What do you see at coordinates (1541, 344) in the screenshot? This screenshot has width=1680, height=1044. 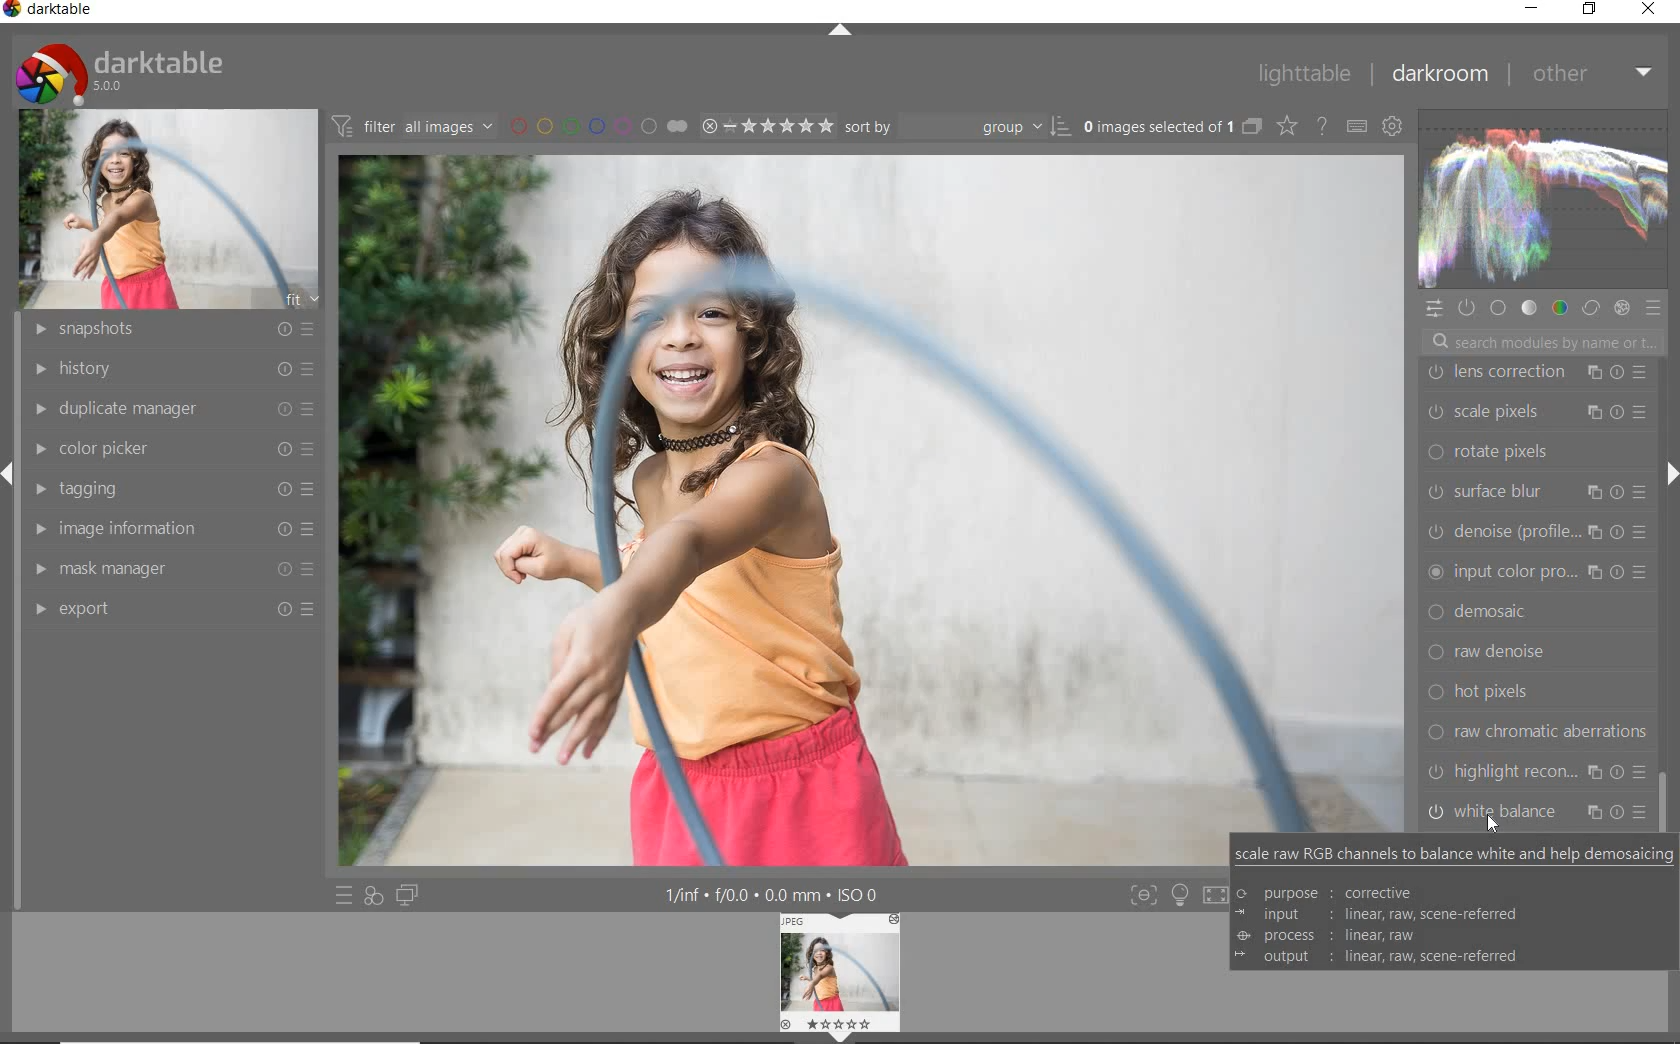 I see `search modules` at bounding box center [1541, 344].